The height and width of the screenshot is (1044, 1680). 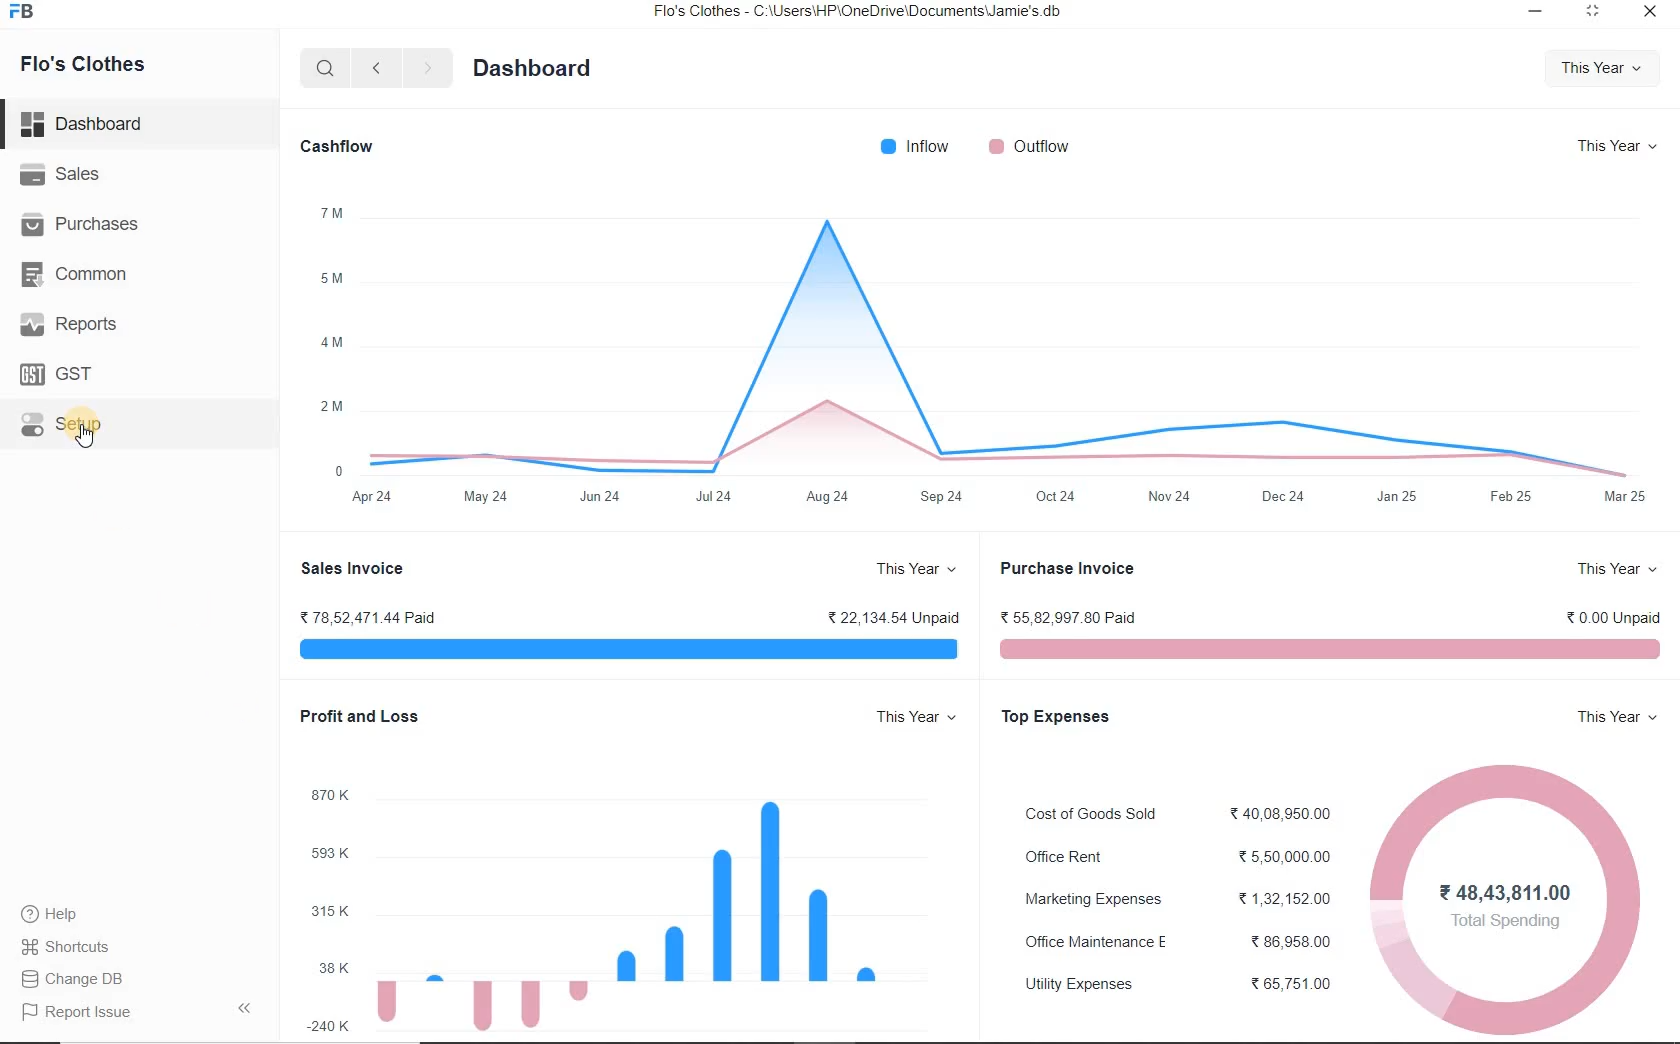 What do you see at coordinates (1514, 902) in the screenshot?
I see `graph` at bounding box center [1514, 902].